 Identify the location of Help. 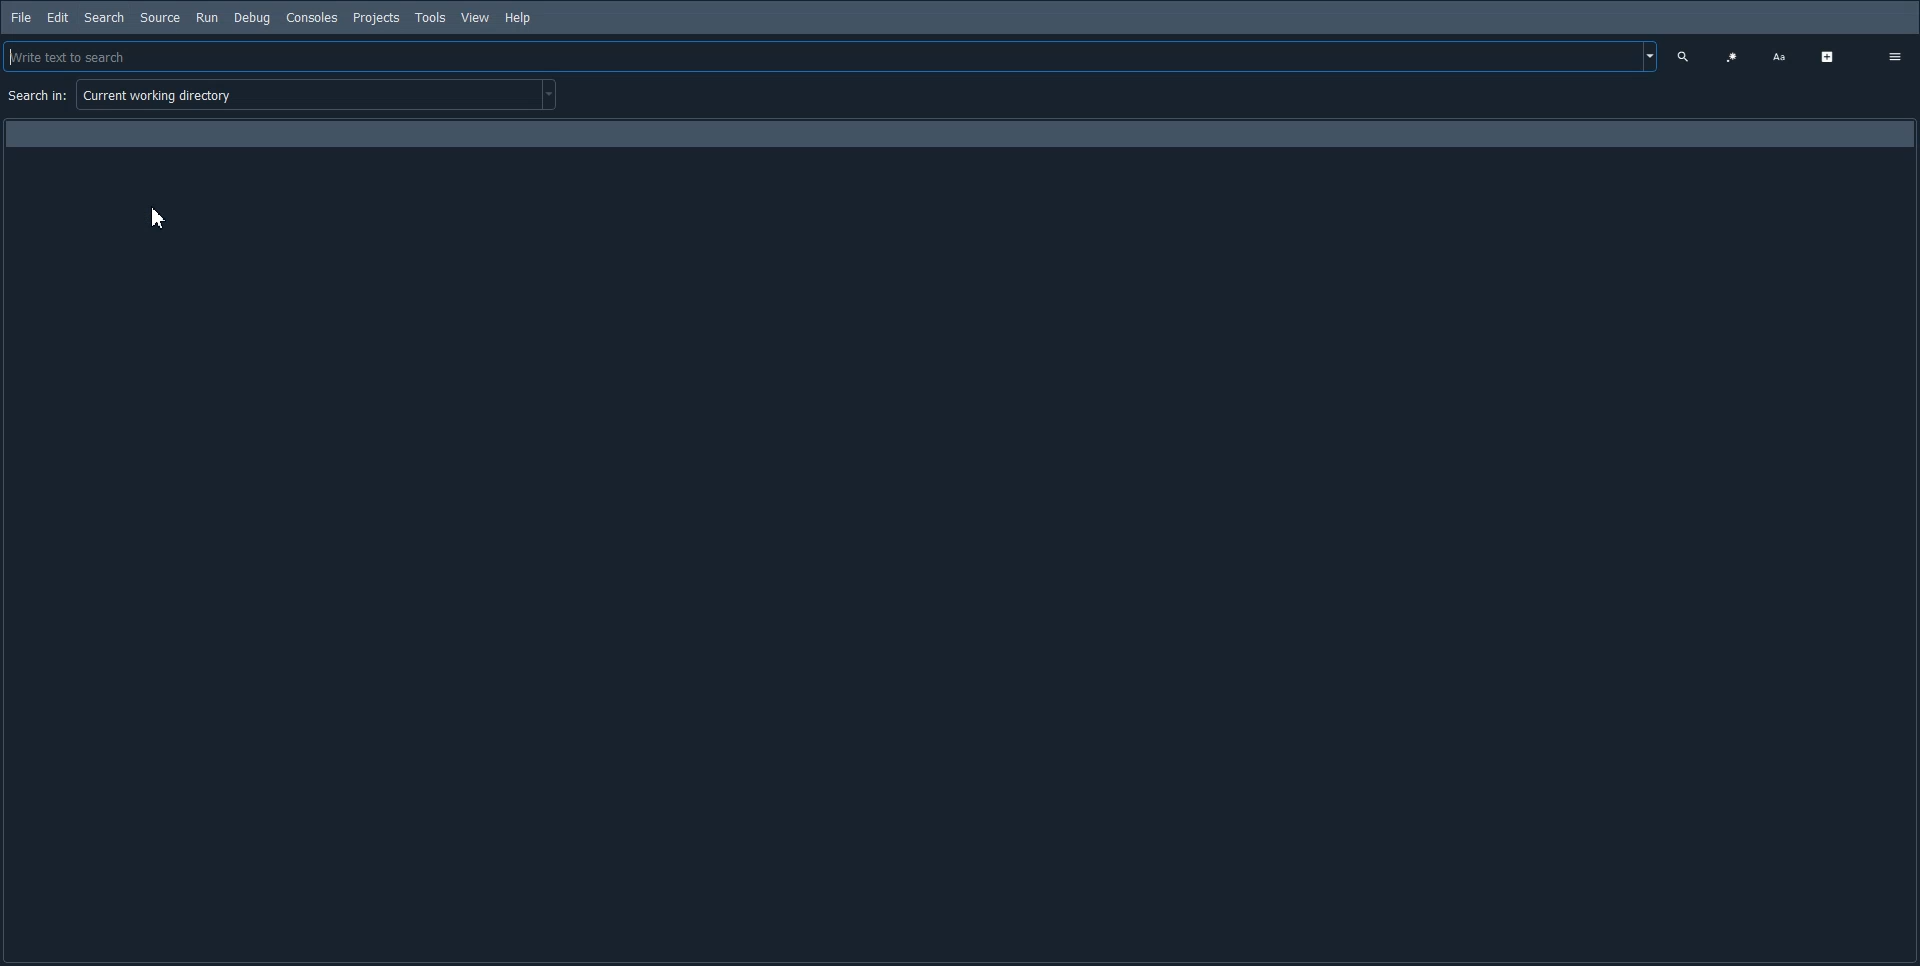
(517, 18).